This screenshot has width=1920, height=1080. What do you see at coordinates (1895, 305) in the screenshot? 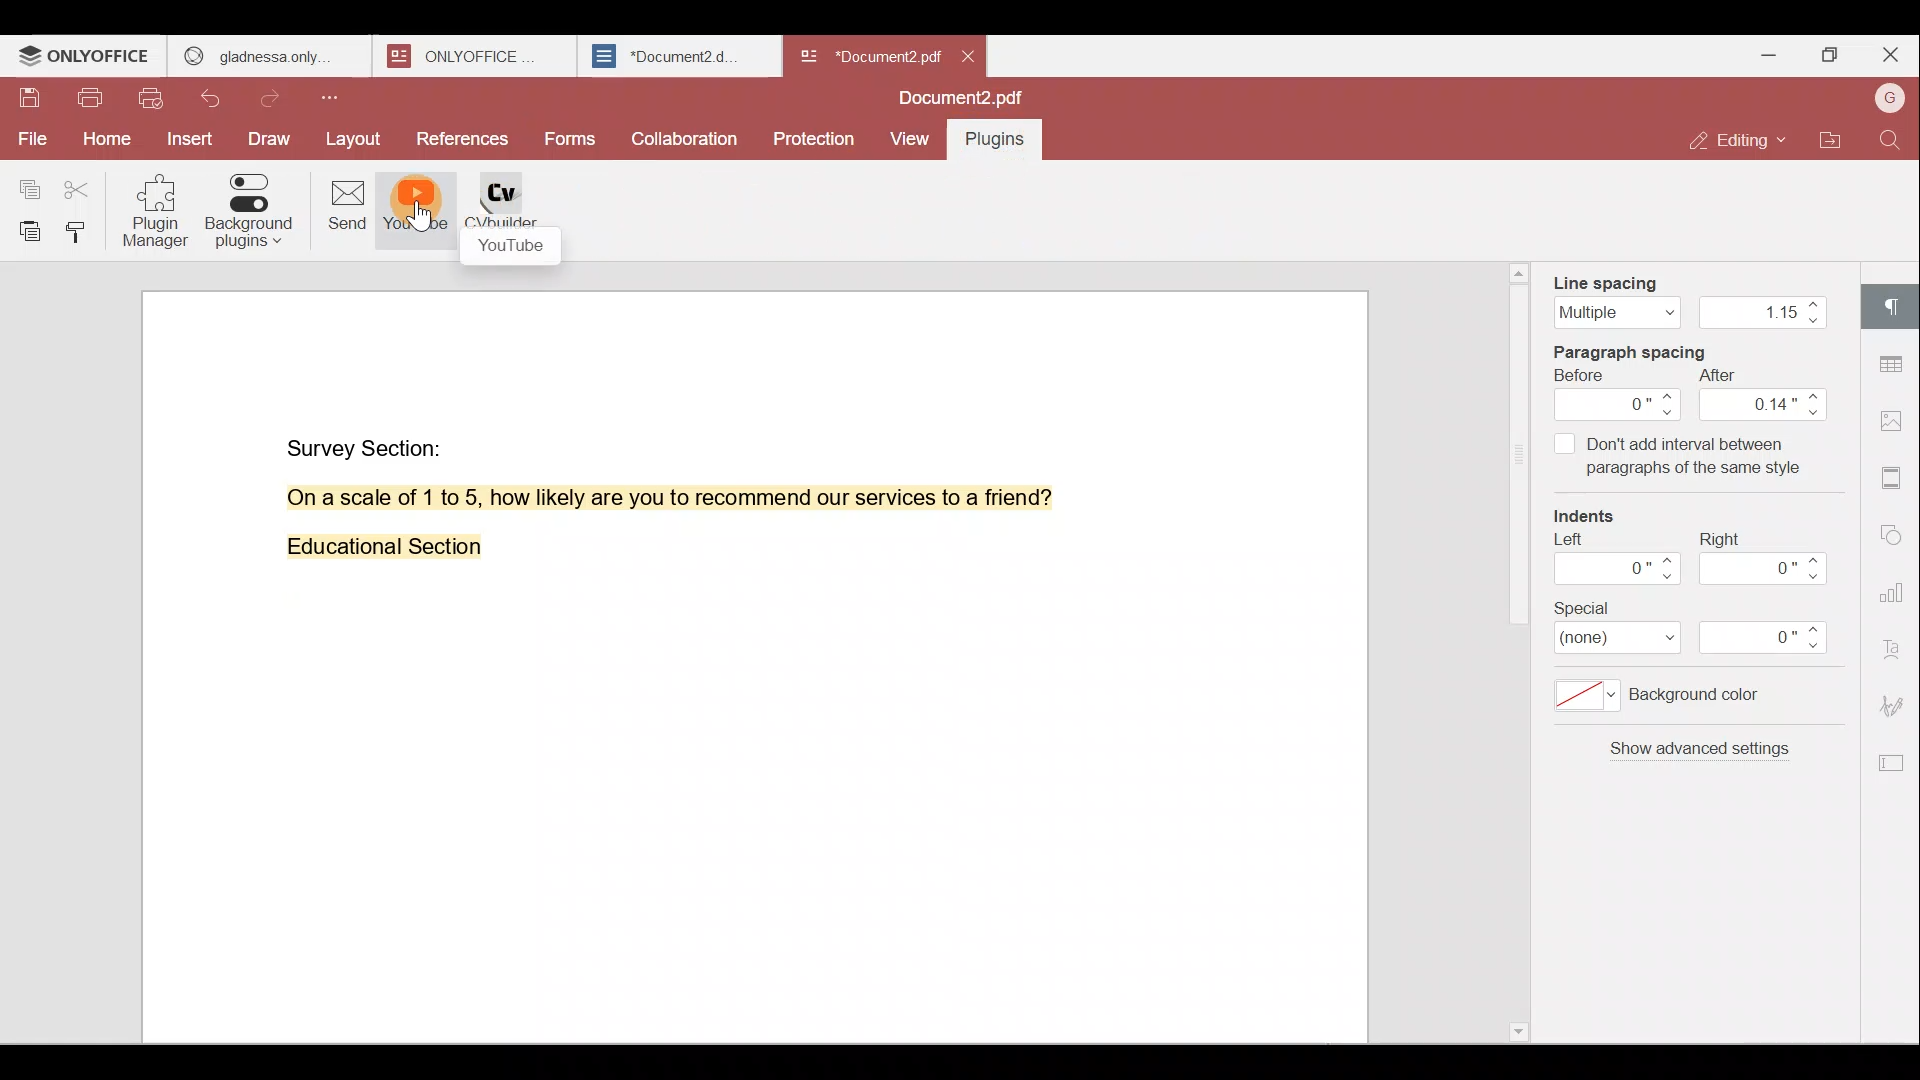
I see `Paragraph settings` at bounding box center [1895, 305].